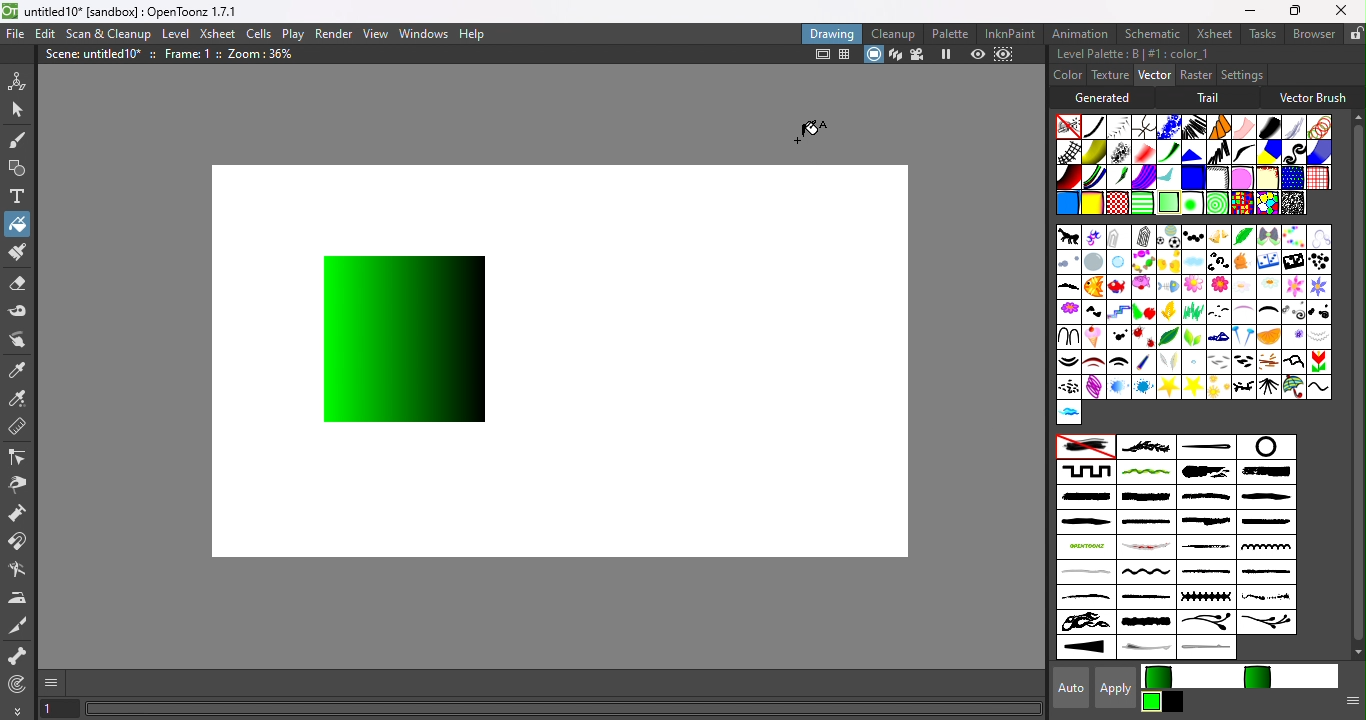  What do you see at coordinates (1084, 572) in the screenshot?
I see `simple_trail` at bounding box center [1084, 572].